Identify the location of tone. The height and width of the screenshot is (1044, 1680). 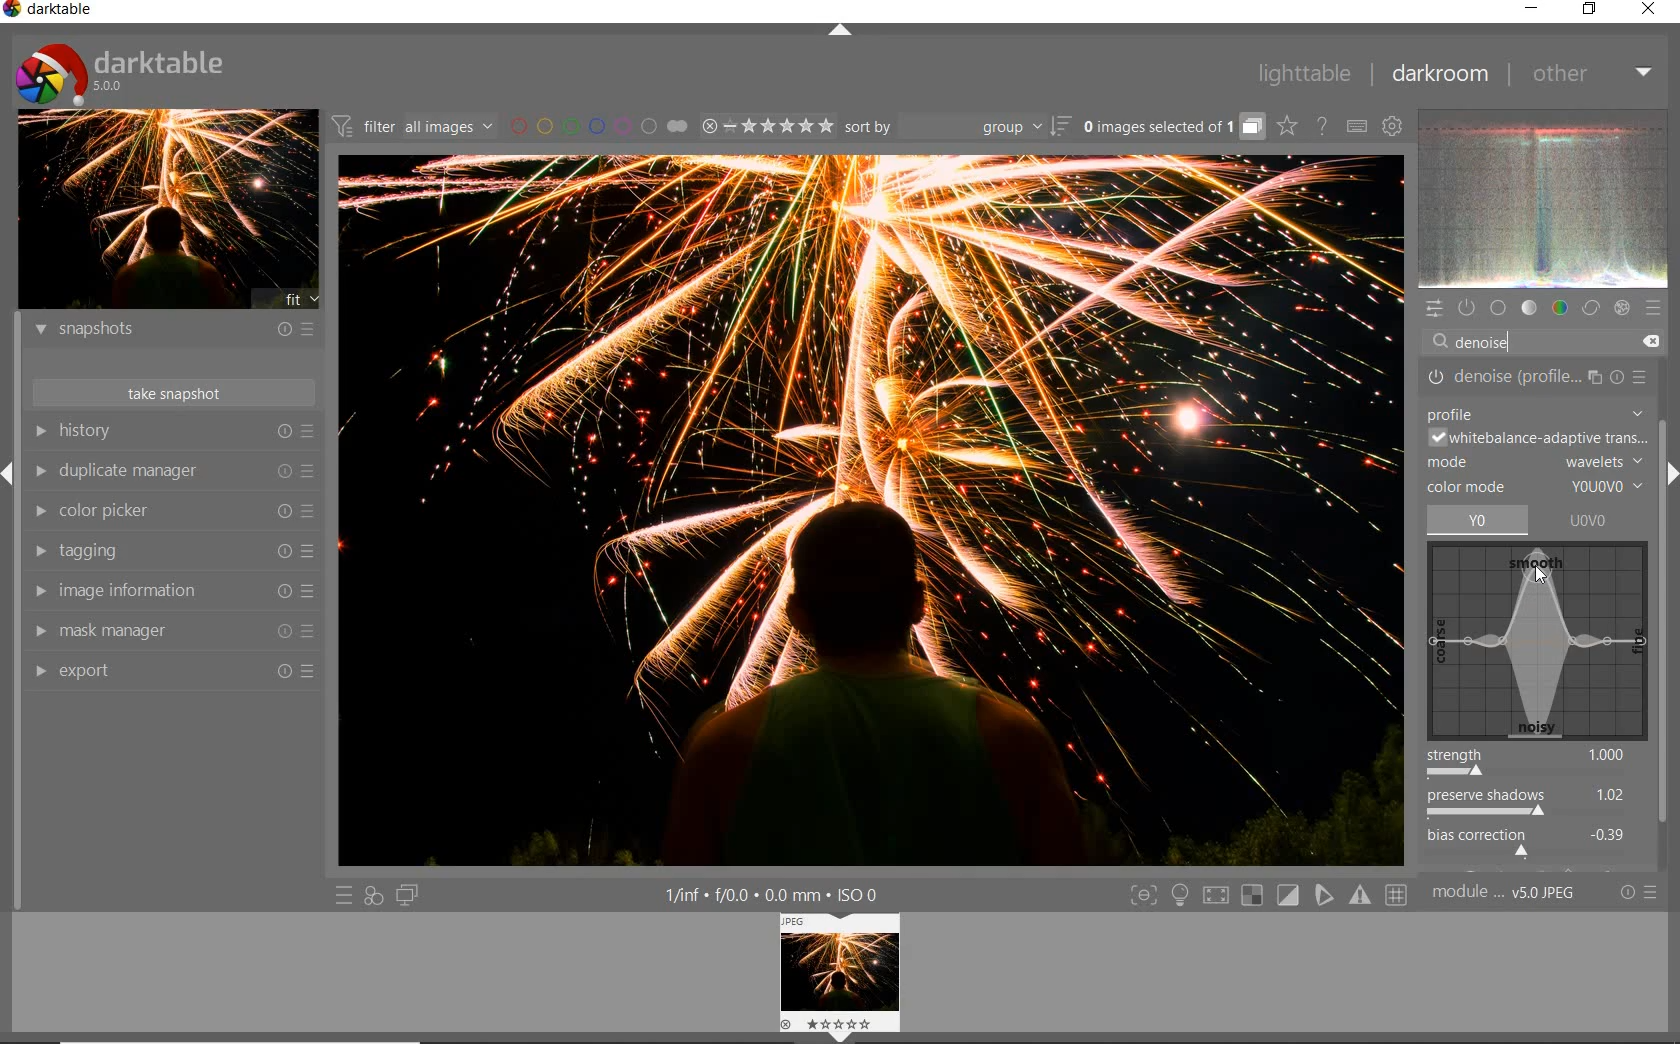
(1531, 309).